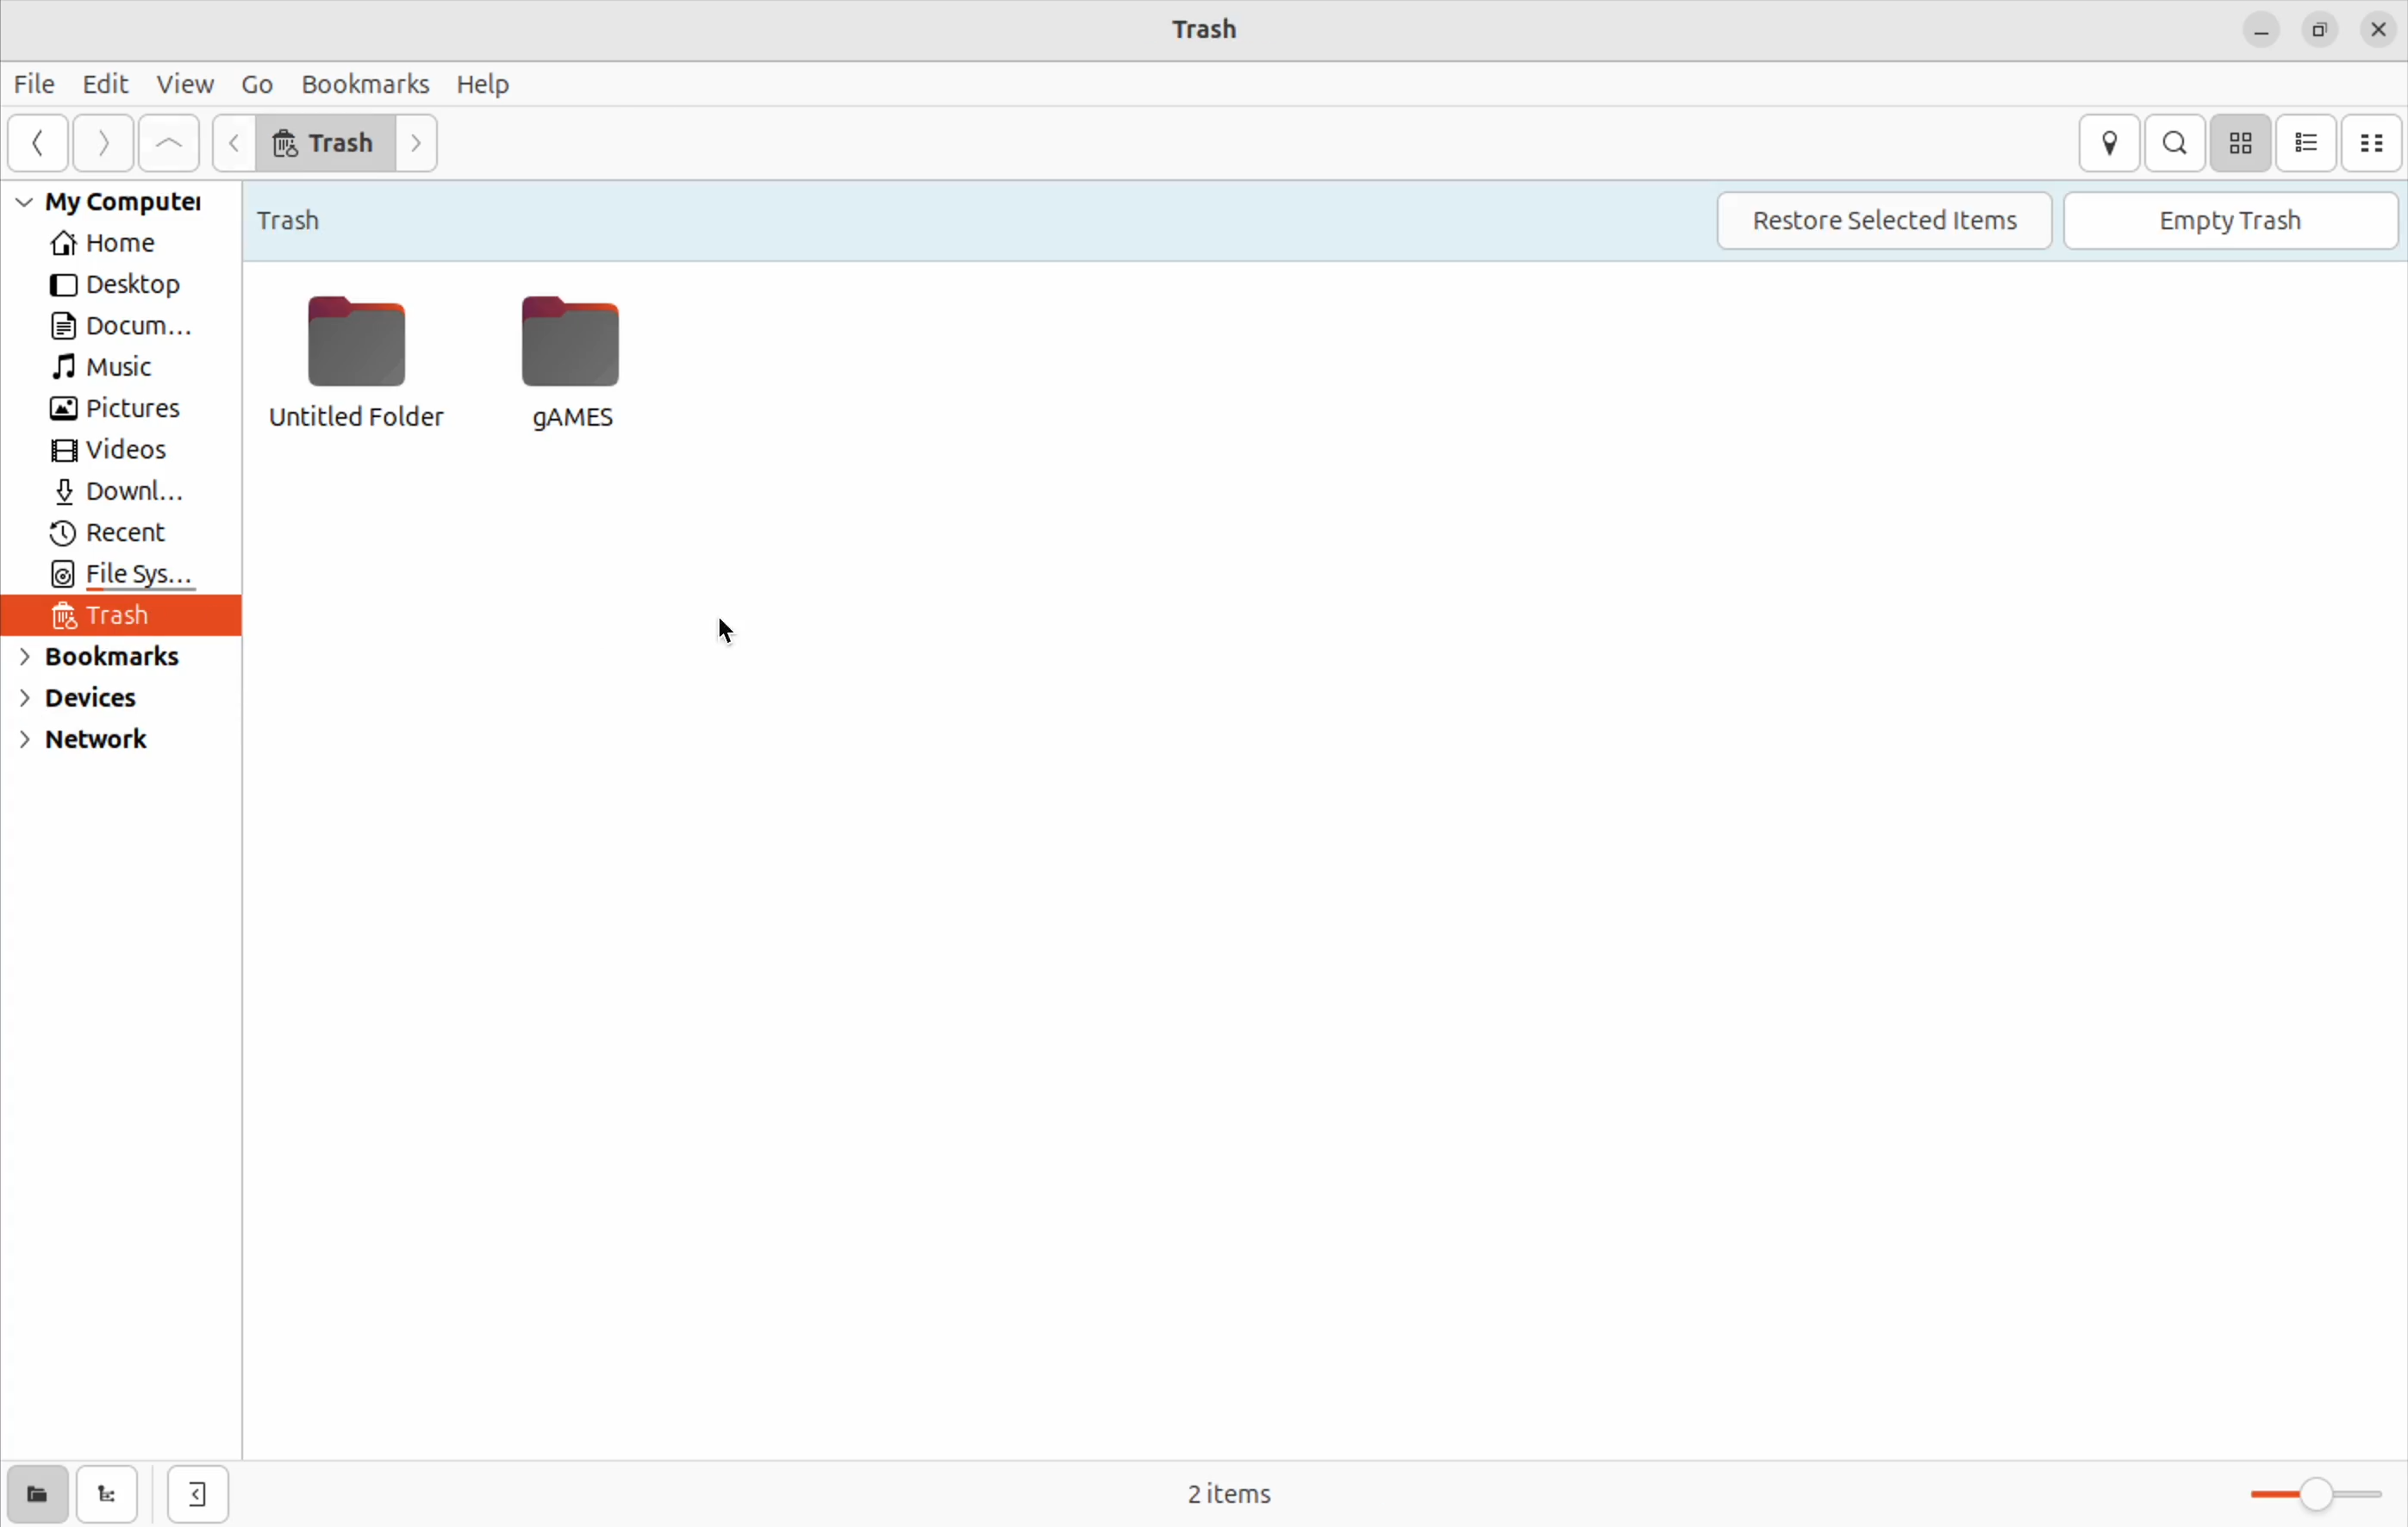 The height and width of the screenshot is (1527, 2408). What do you see at coordinates (426, 145) in the screenshot?
I see `forward` at bounding box center [426, 145].